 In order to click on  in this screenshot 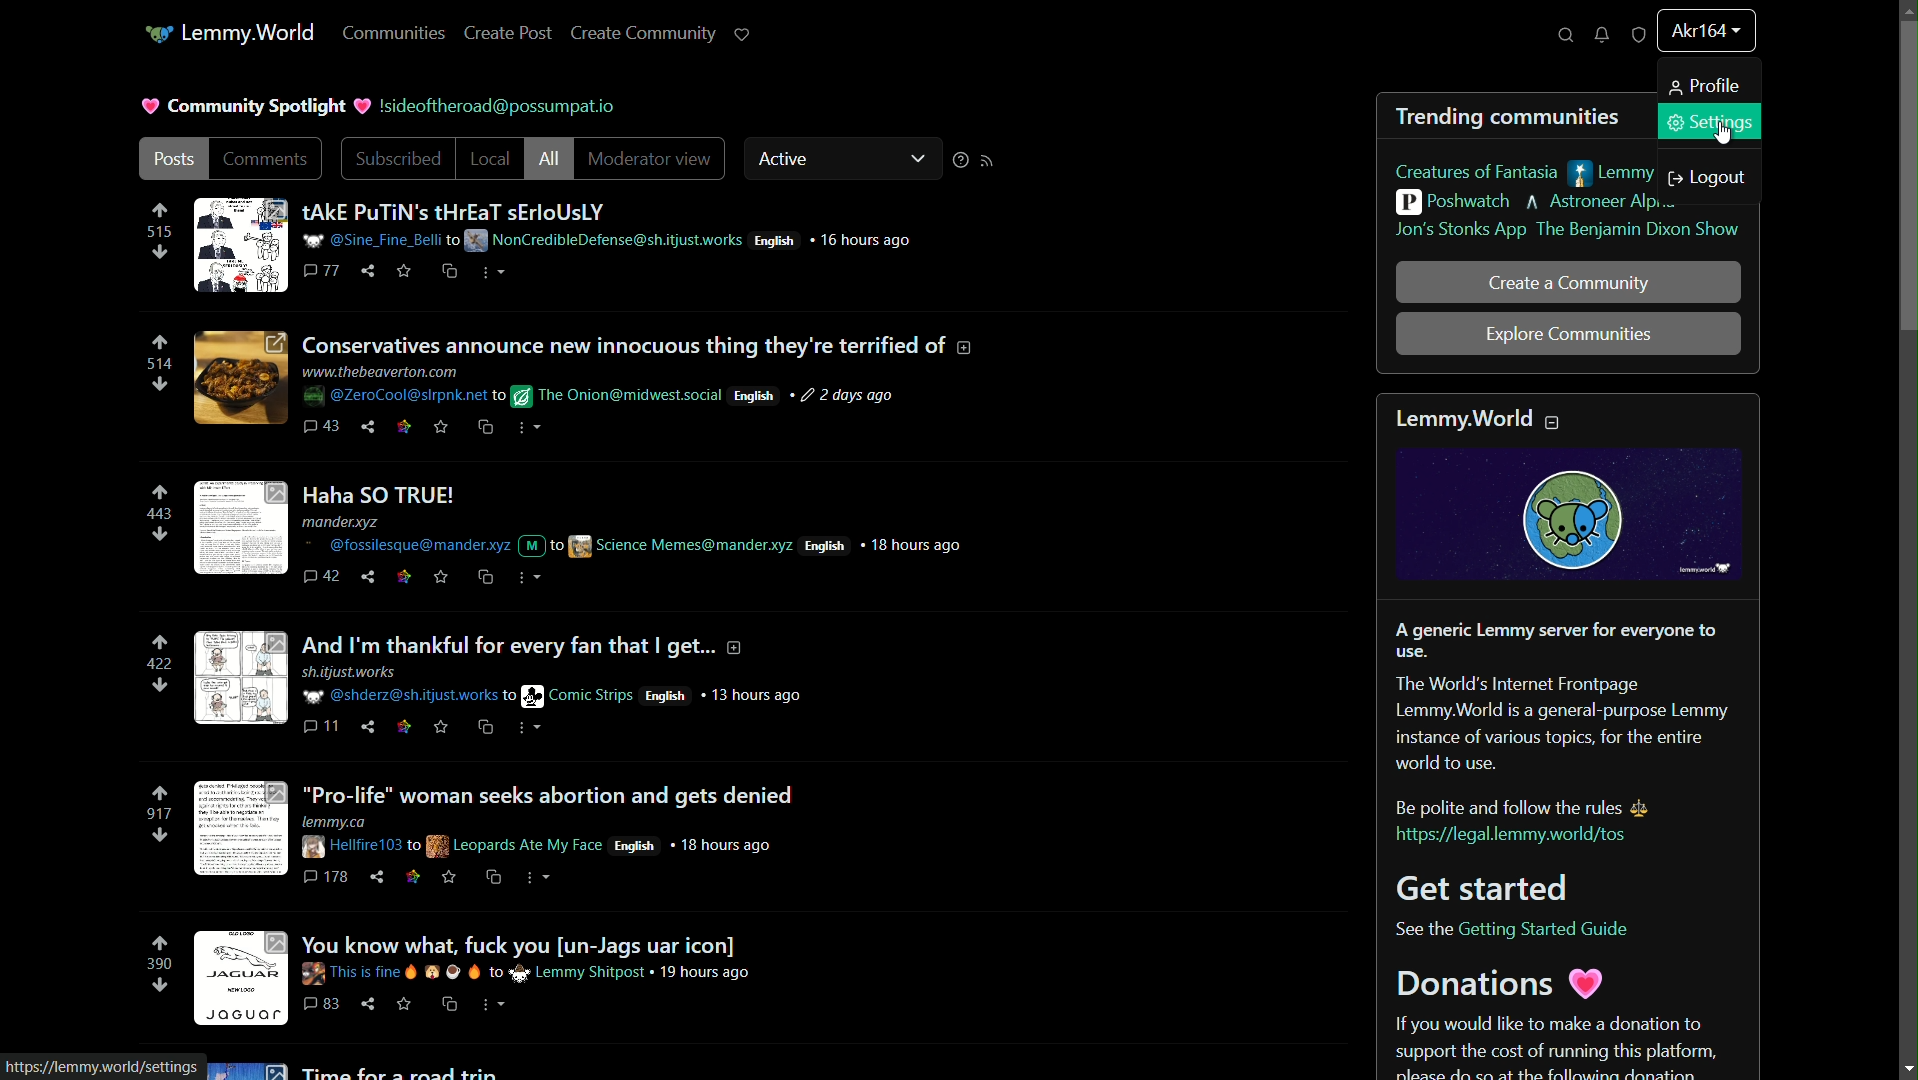, I will do `click(461, 977)`.